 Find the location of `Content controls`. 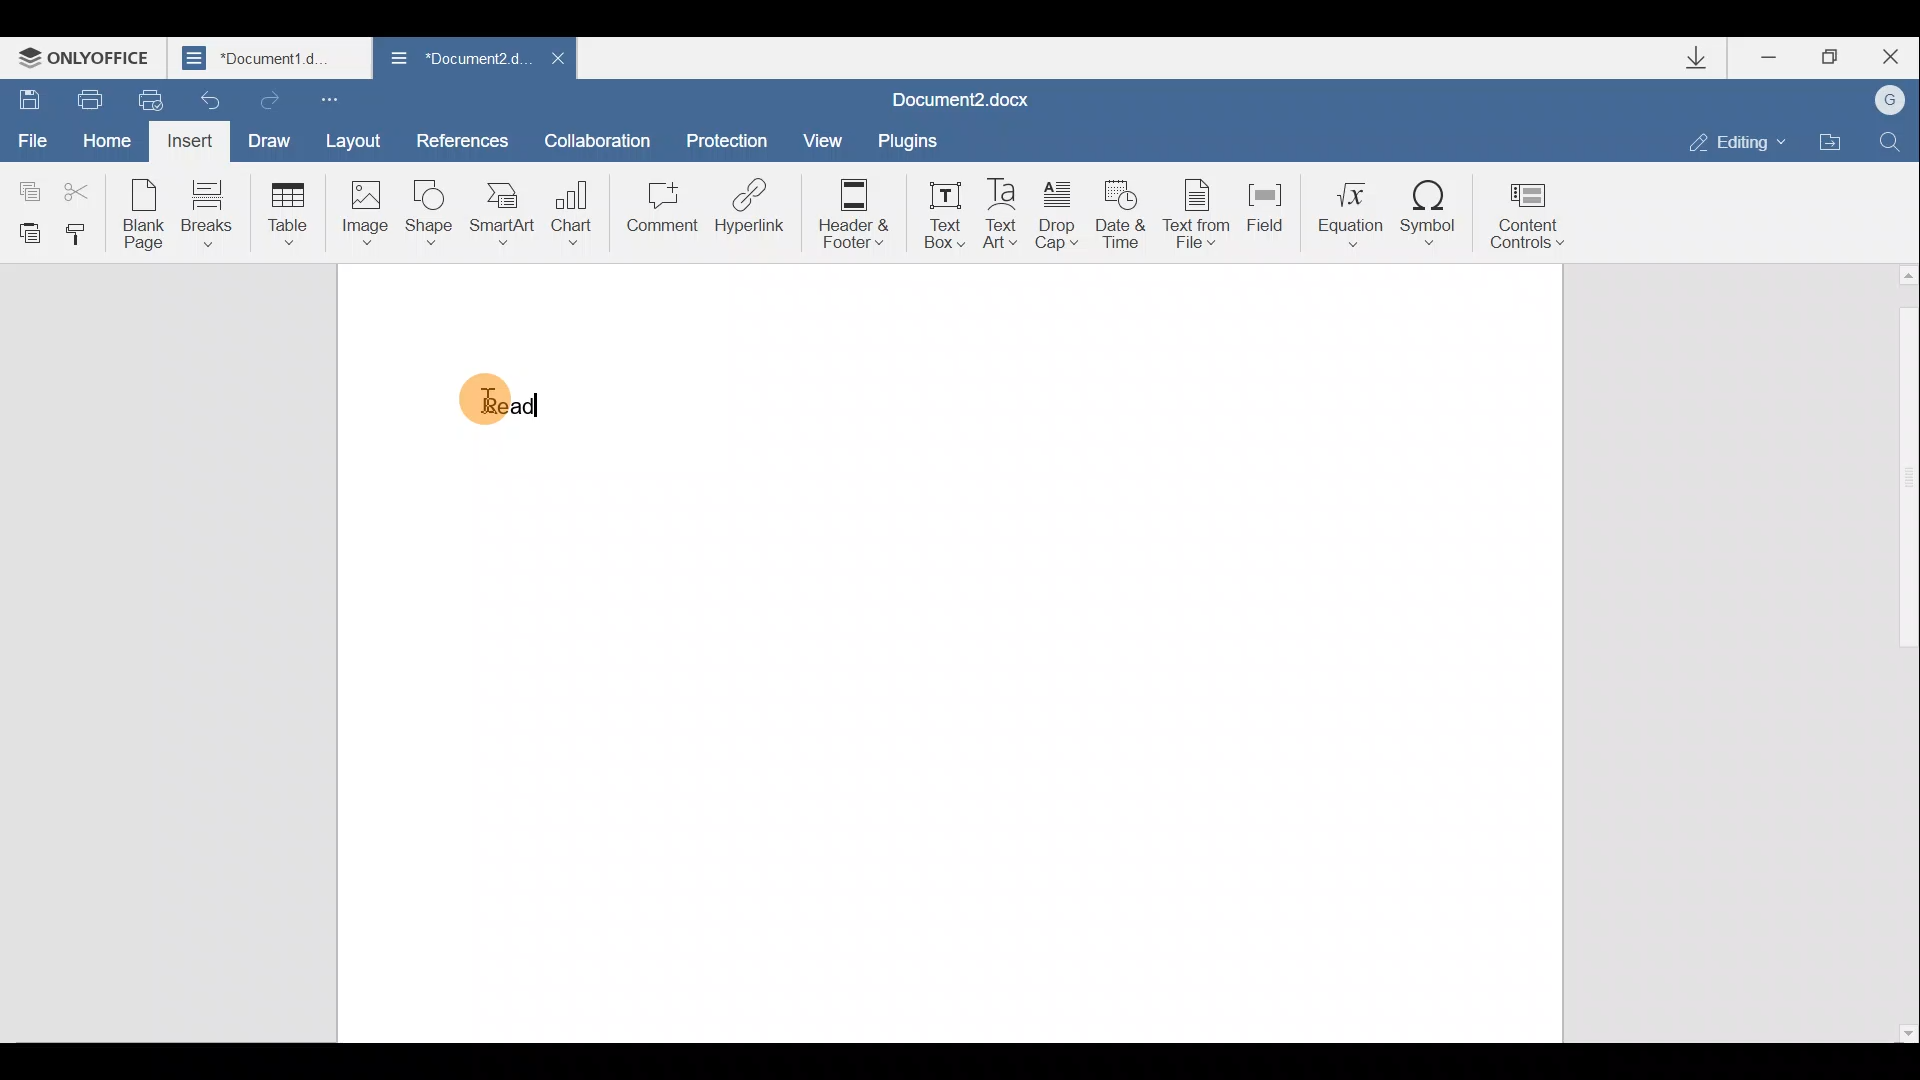

Content controls is located at coordinates (1532, 220).